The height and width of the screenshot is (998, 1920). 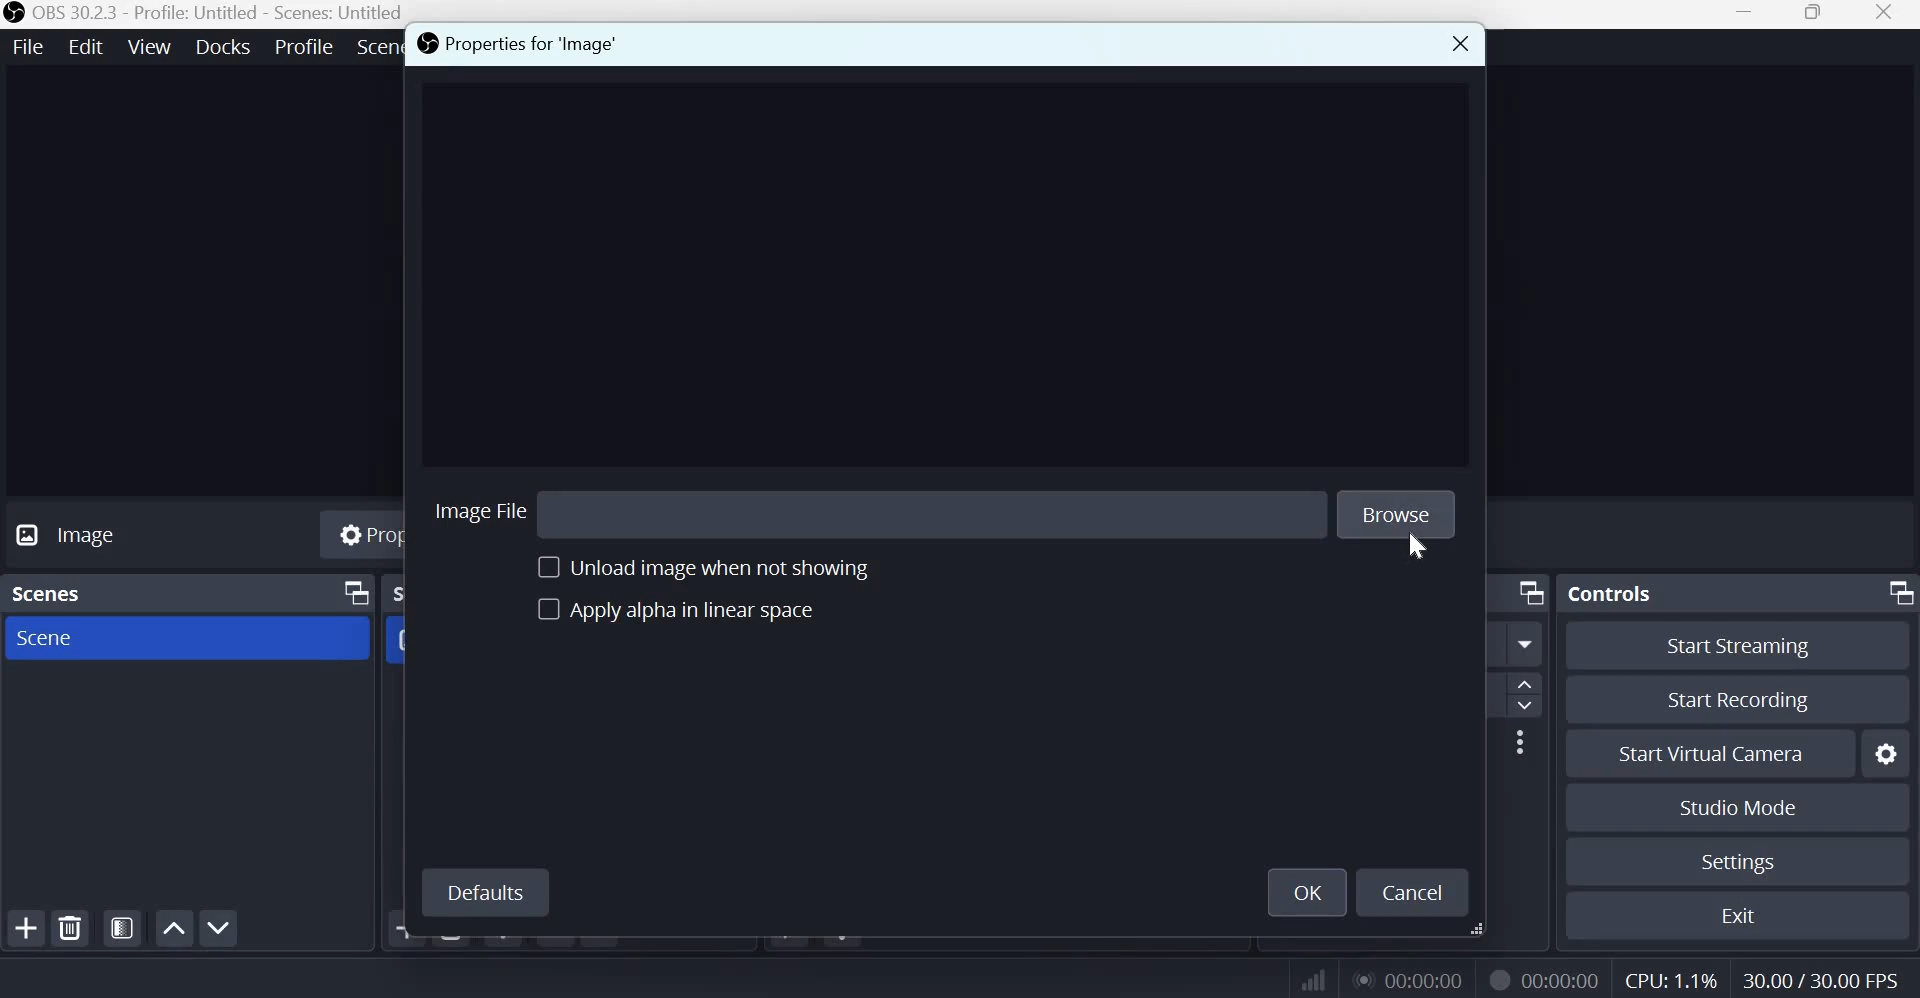 I want to click on Settings, so click(x=1739, y=862).